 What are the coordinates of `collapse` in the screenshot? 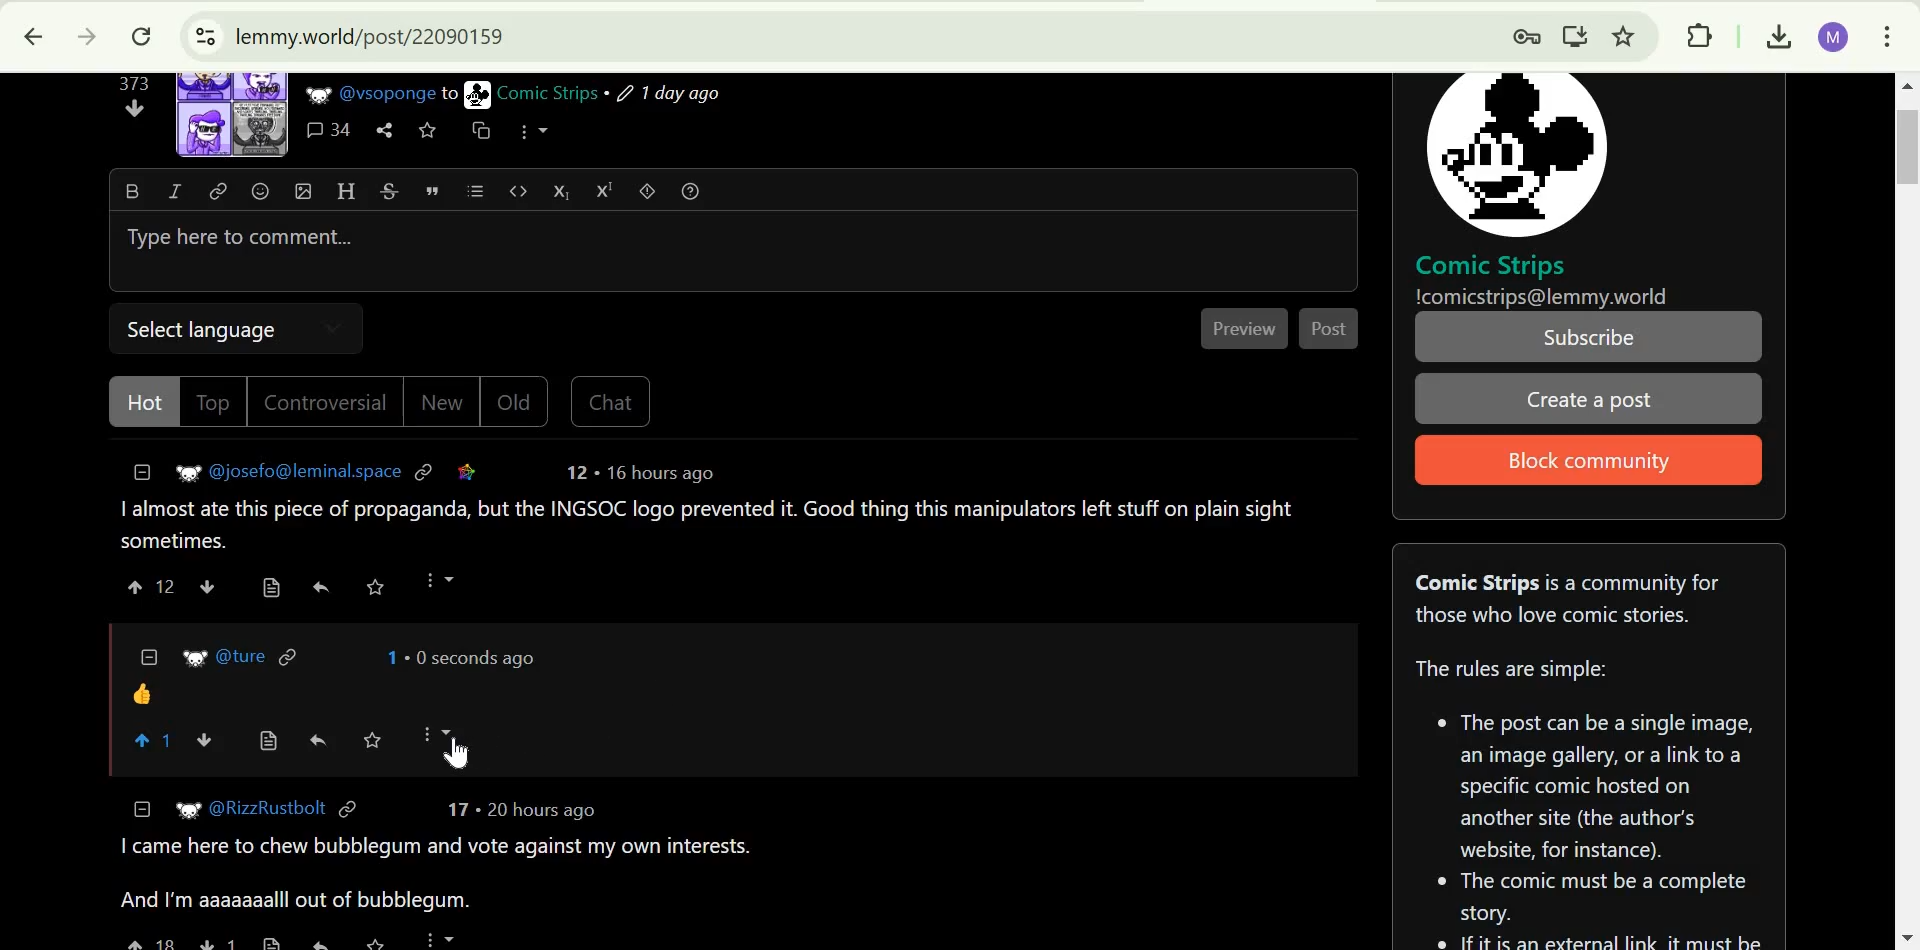 It's located at (143, 808).